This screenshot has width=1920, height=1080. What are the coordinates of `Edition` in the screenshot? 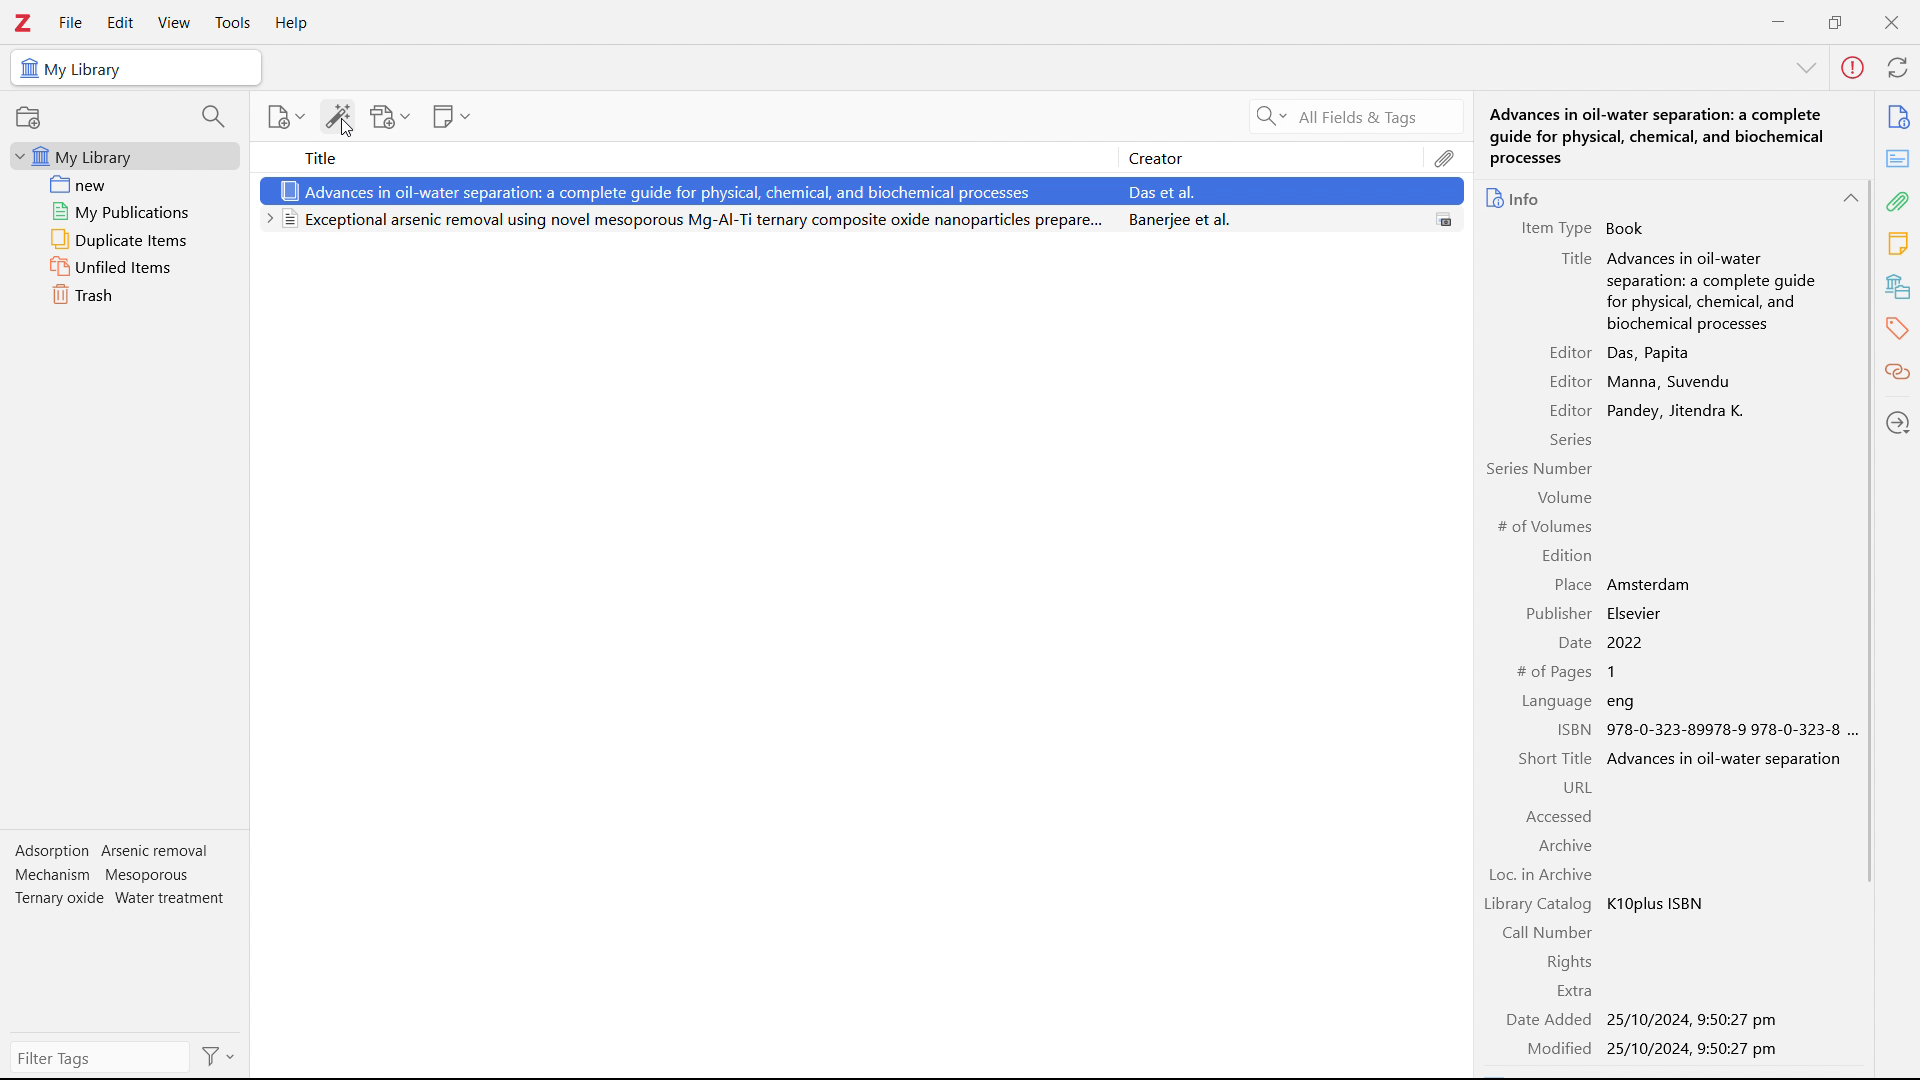 It's located at (1569, 555).